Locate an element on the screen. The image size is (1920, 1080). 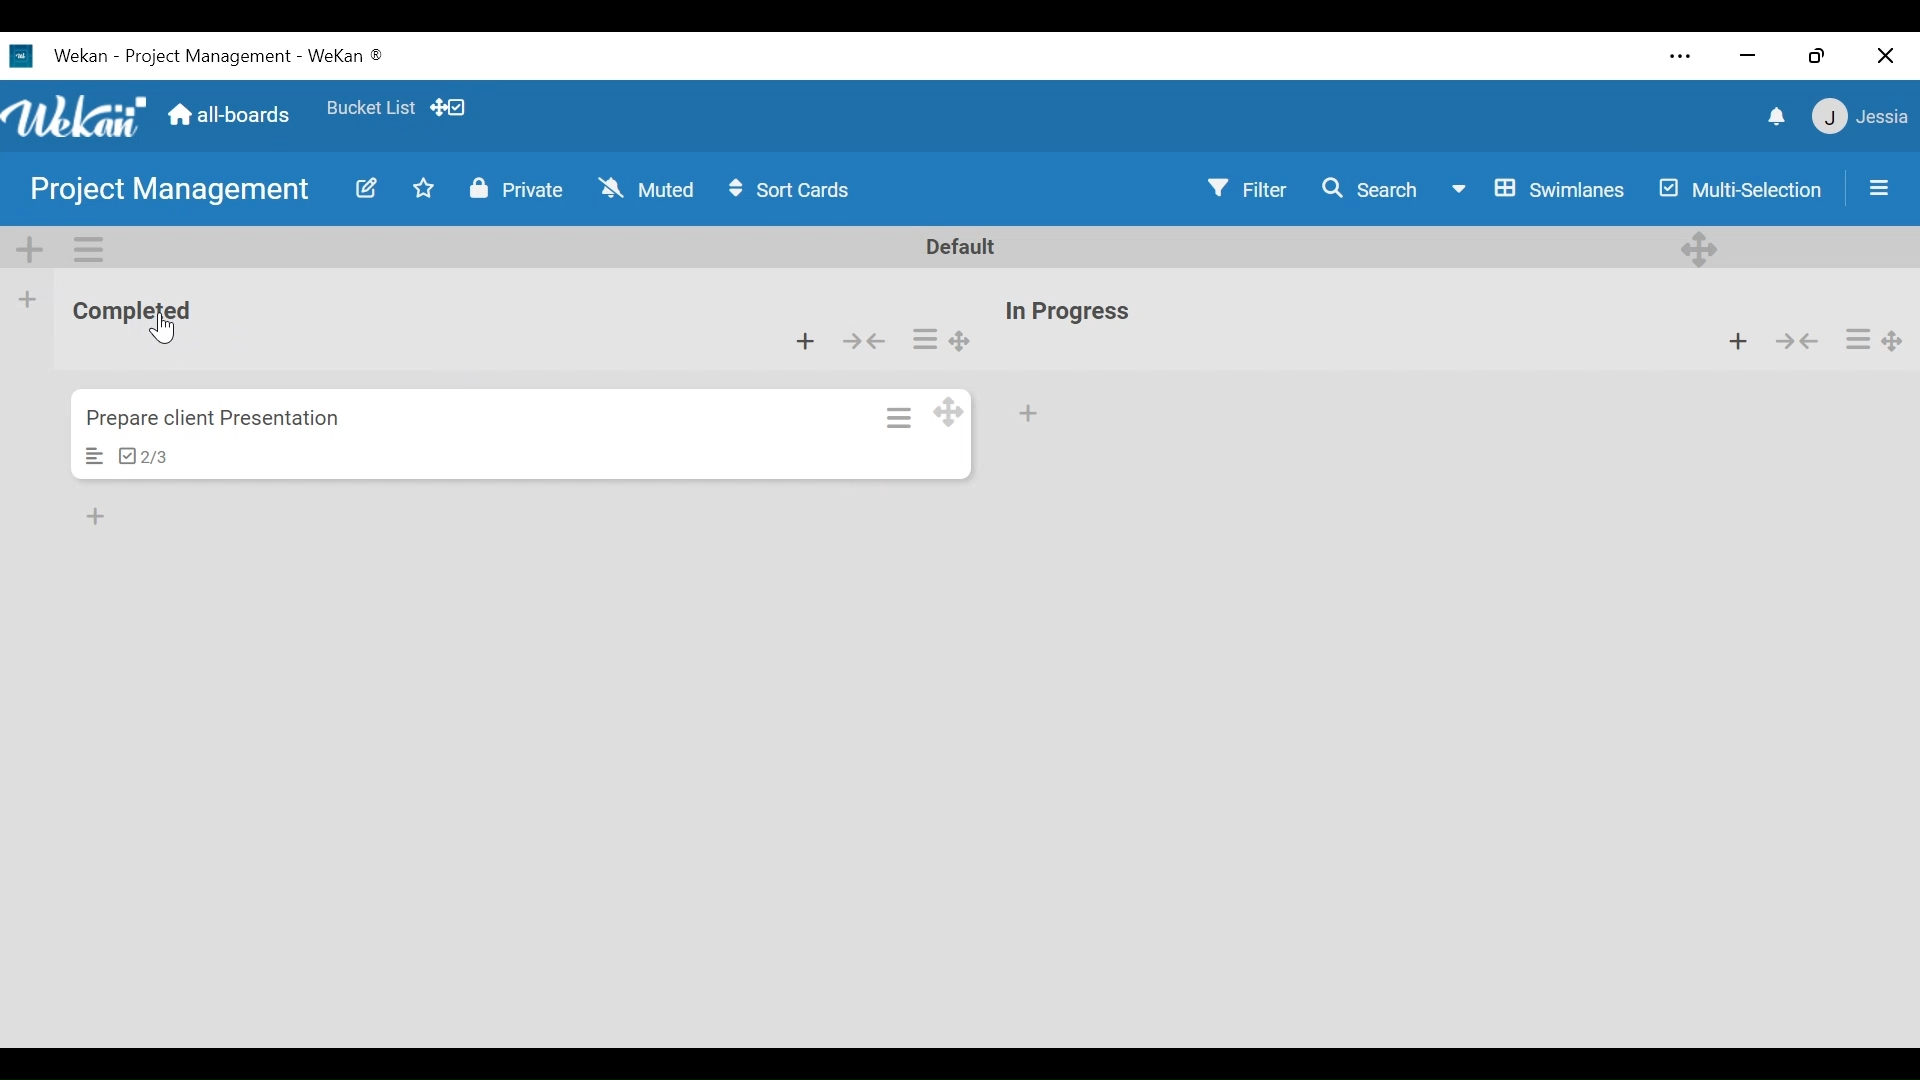
Filter is located at coordinates (1245, 189).